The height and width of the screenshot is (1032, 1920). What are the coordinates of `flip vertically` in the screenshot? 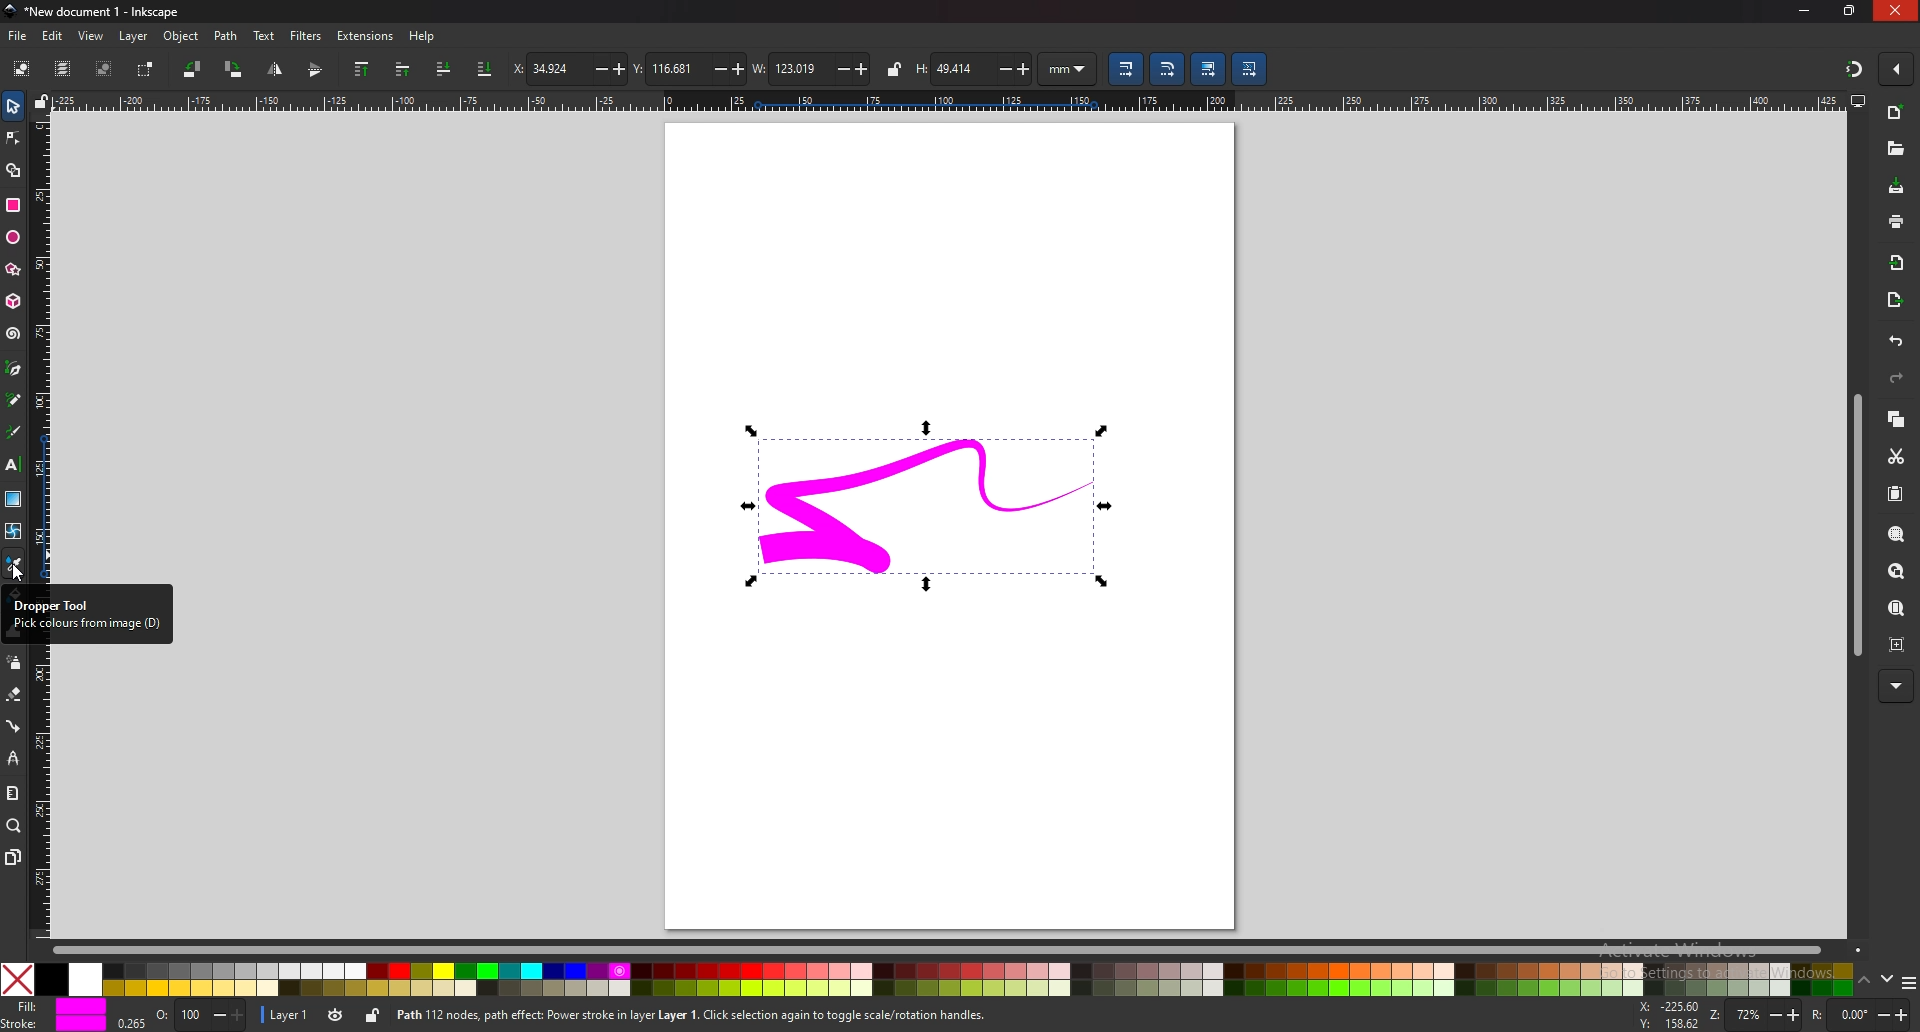 It's located at (275, 70).